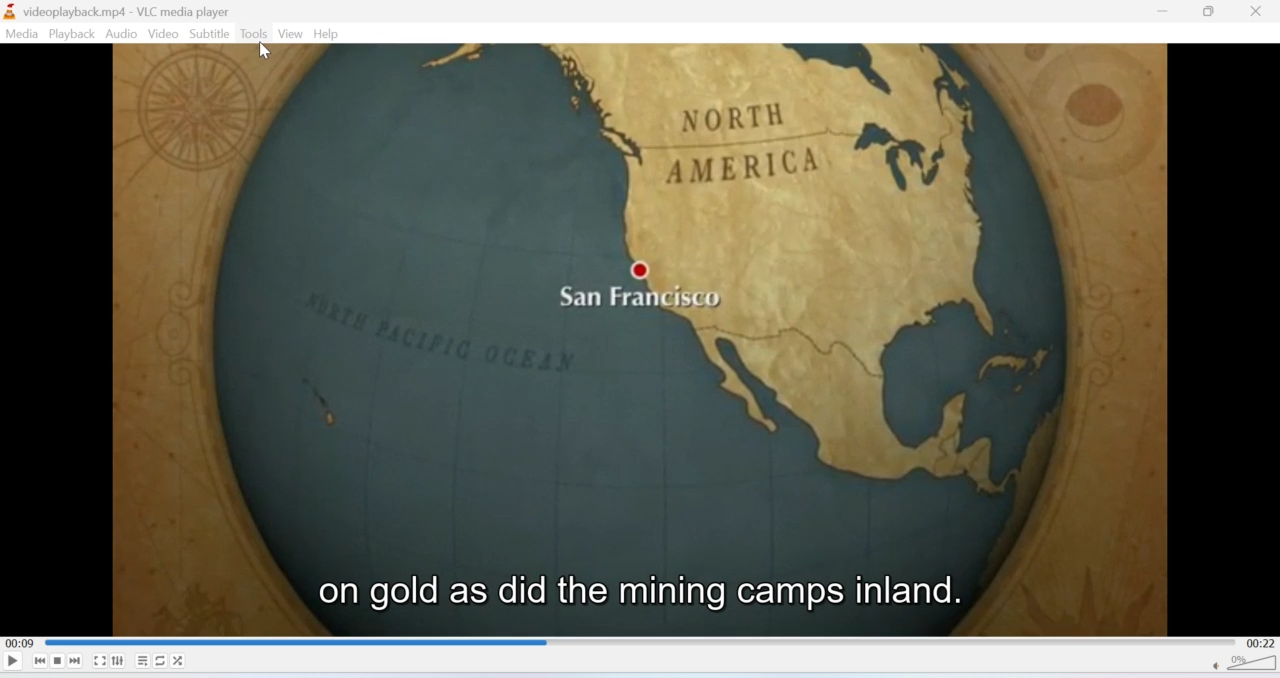 This screenshot has width=1280, height=678. What do you see at coordinates (76, 661) in the screenshot?
I see `Seek forward` at bounding box center [76, 661].